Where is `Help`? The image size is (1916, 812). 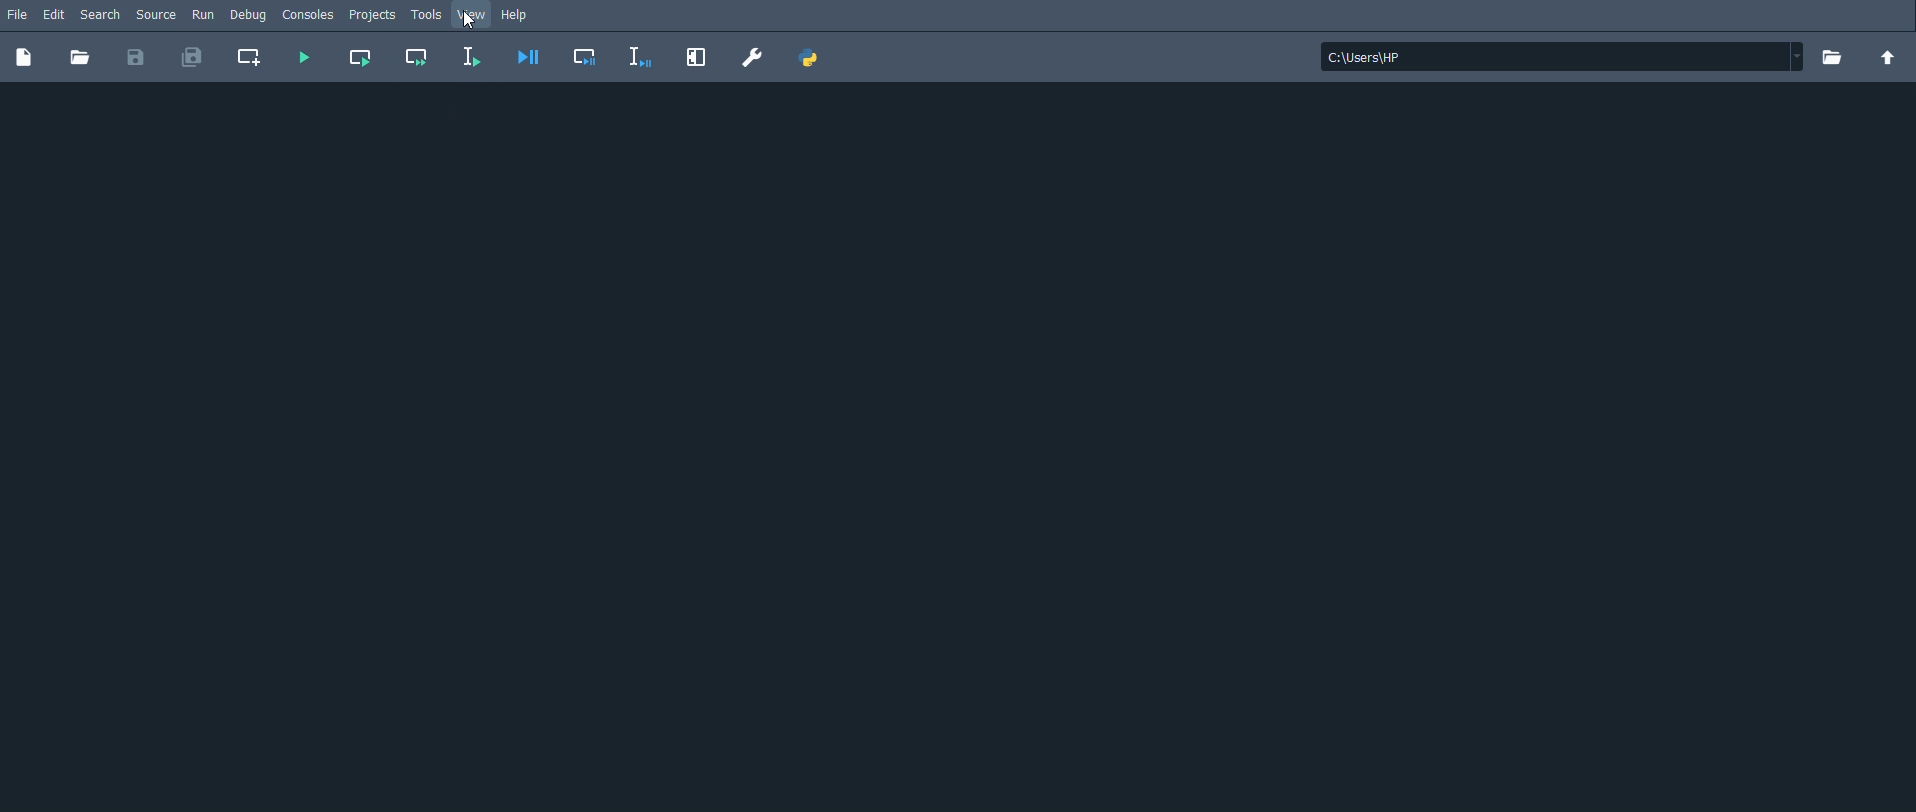 Help is located at coordinates (524, 15).